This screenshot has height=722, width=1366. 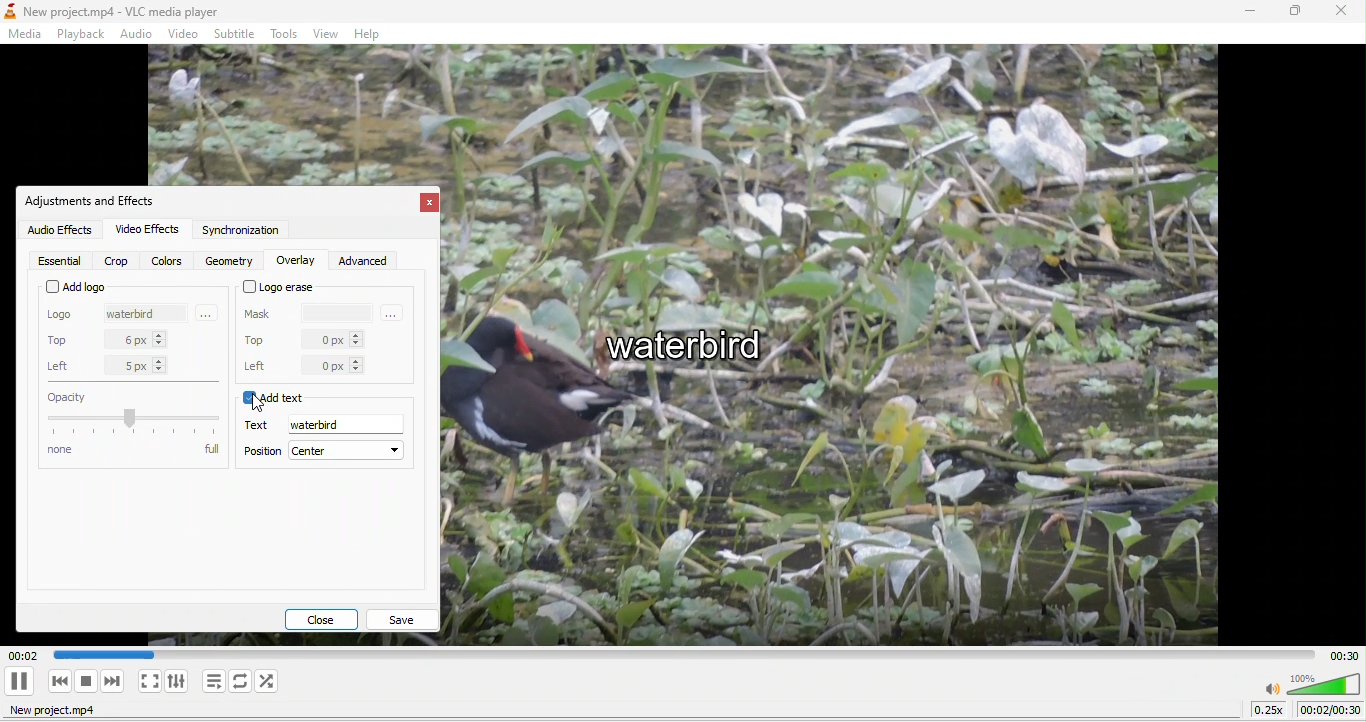 I want to click on add logo, so click(x=73, y=287).